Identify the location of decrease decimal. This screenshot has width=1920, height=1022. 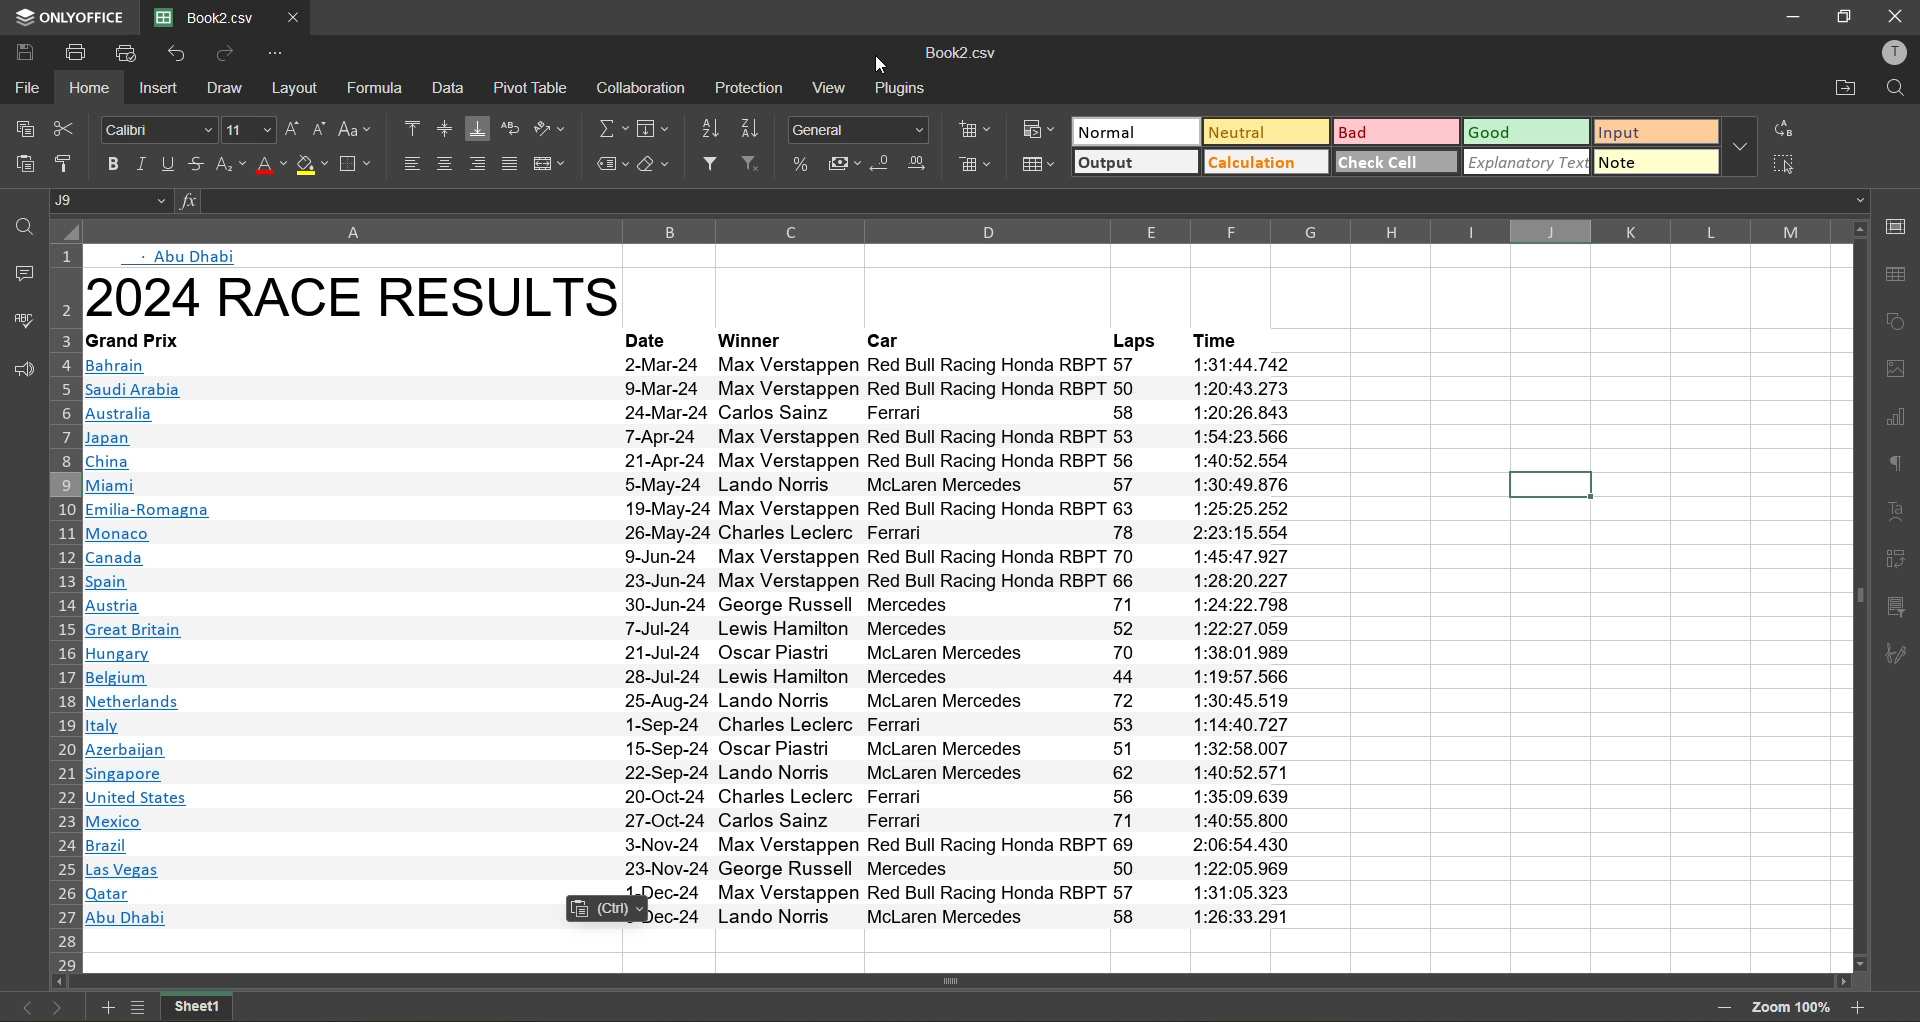
(881, 163).